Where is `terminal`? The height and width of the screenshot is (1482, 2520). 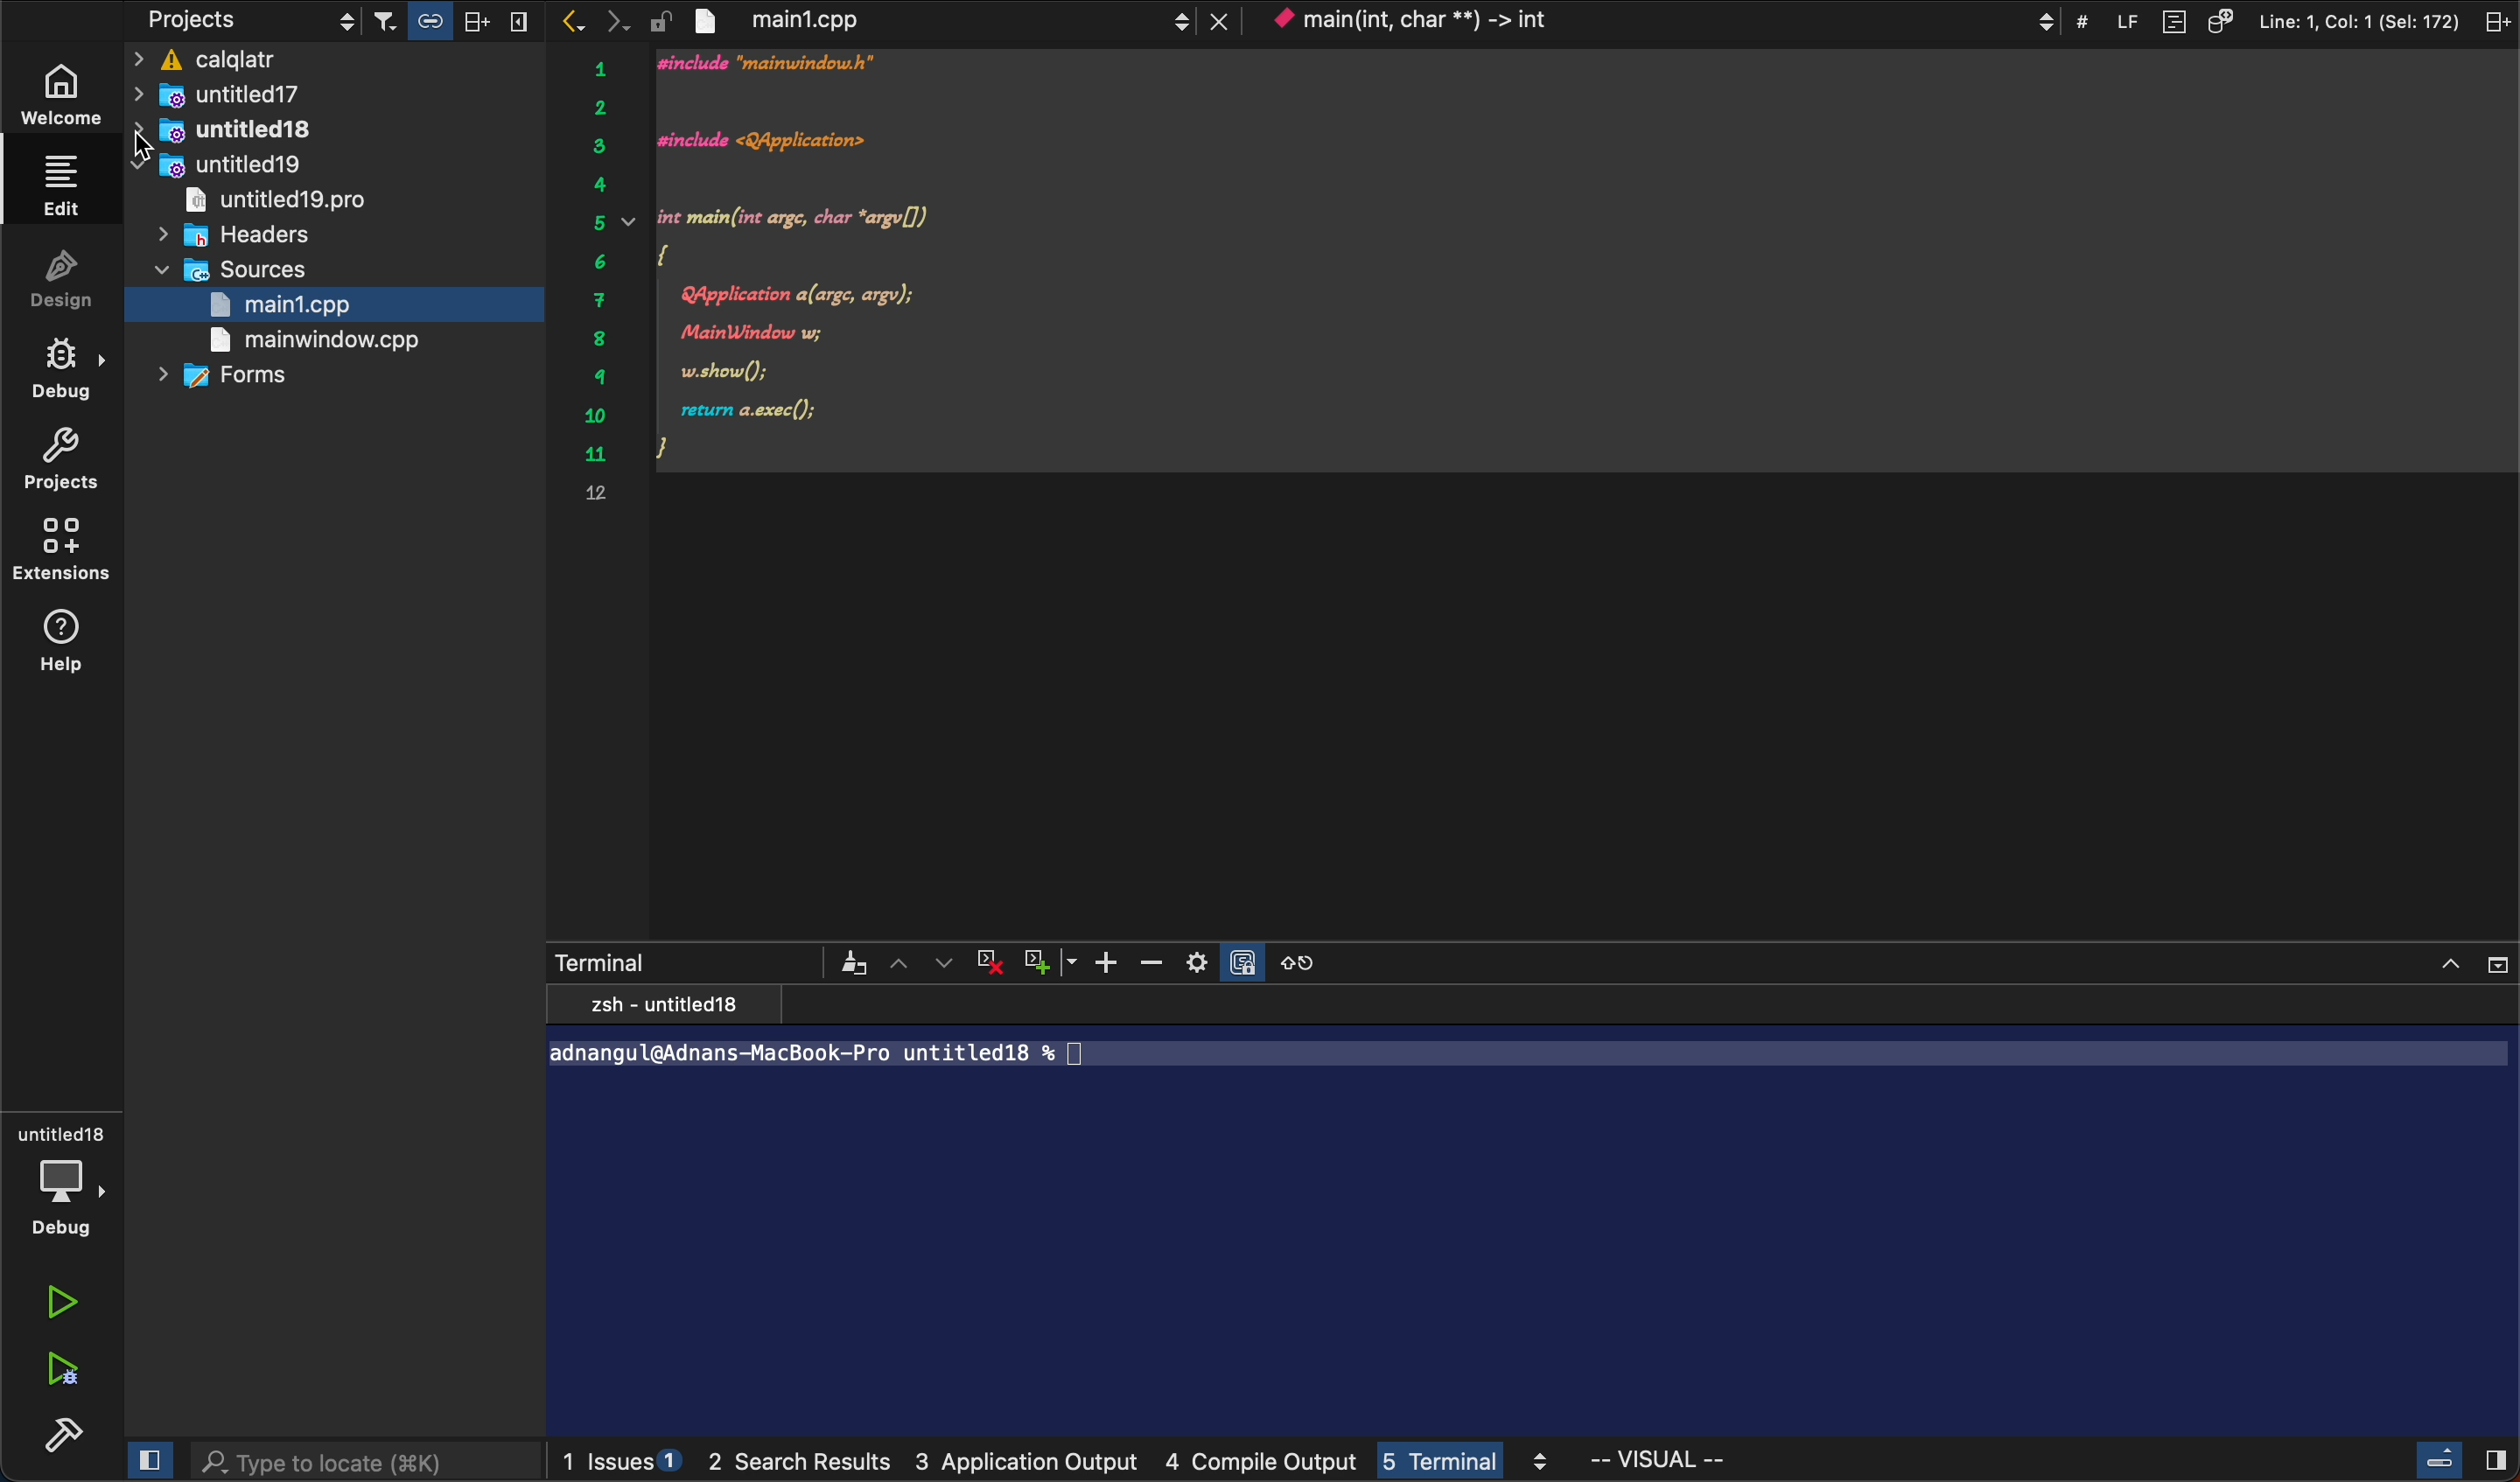
terminal is located at coordinates (1458, 1457).